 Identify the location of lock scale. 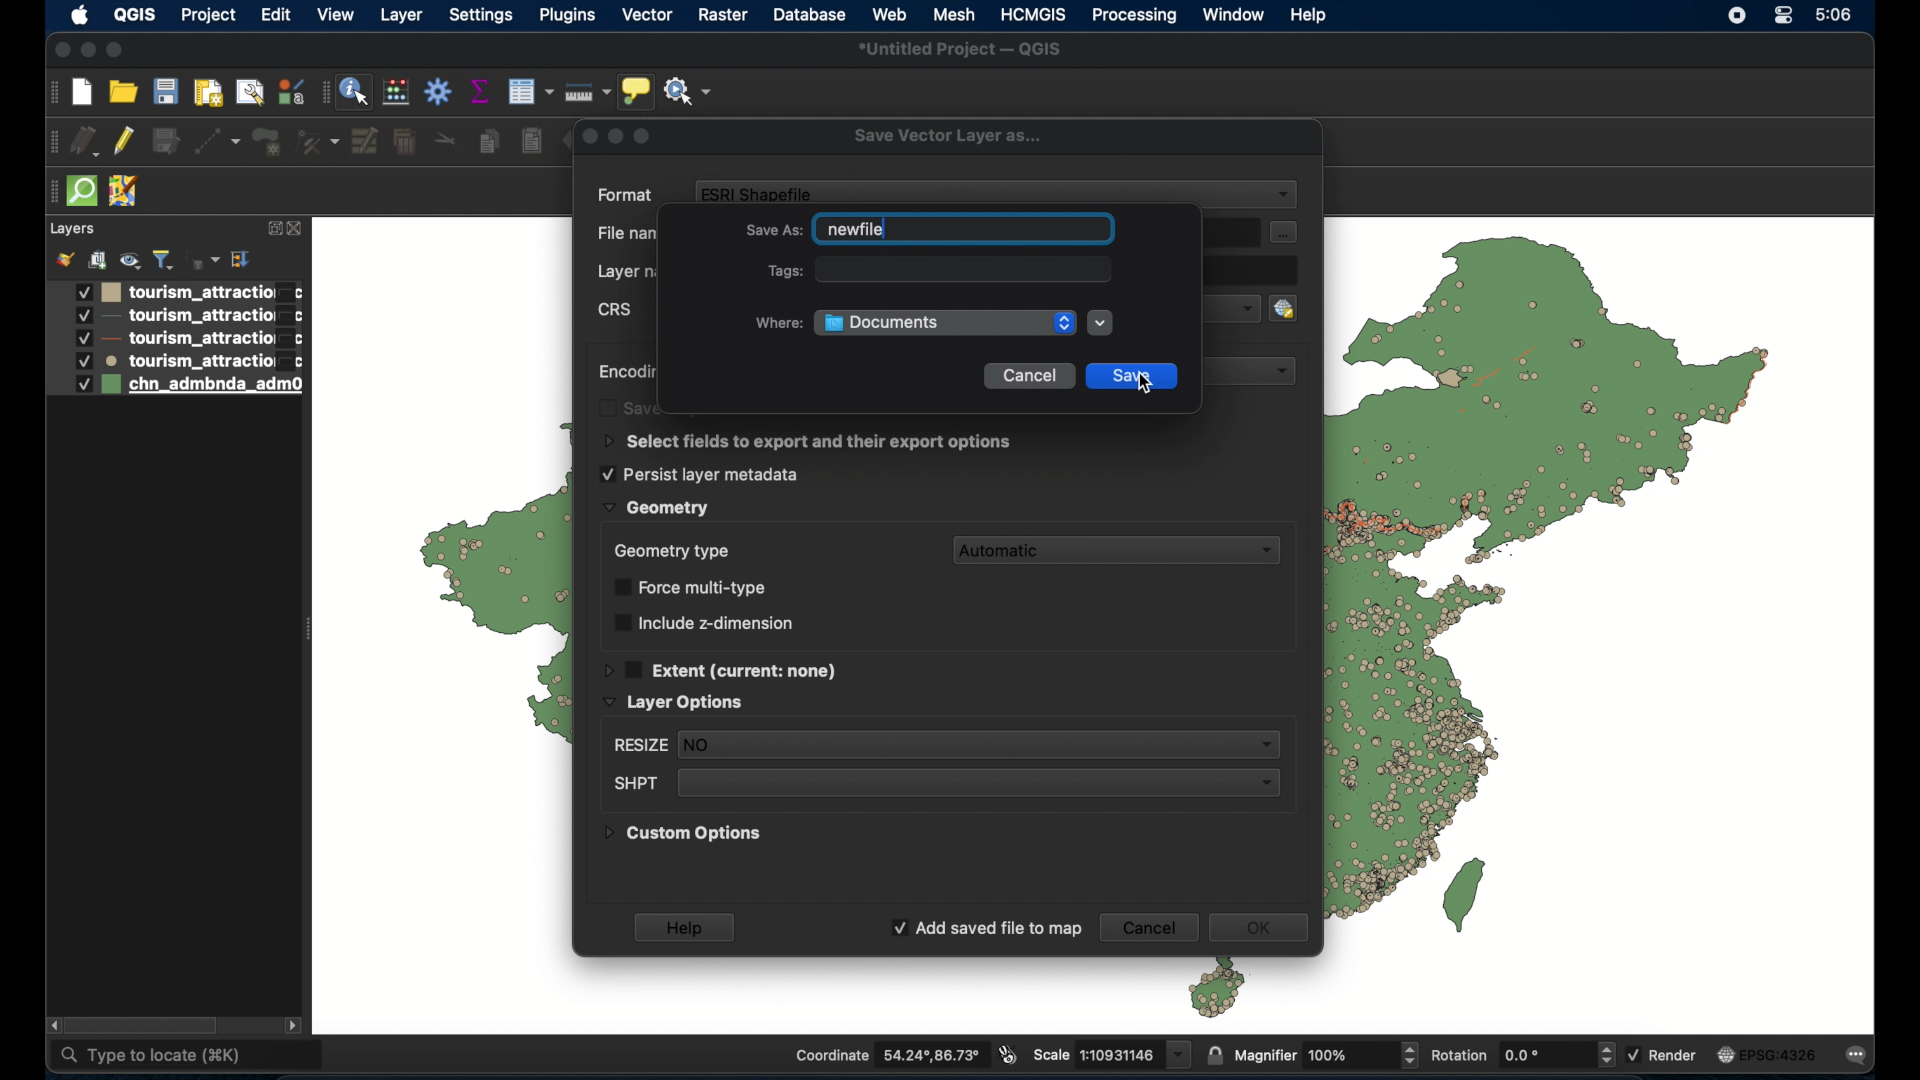
(1214, 1052).